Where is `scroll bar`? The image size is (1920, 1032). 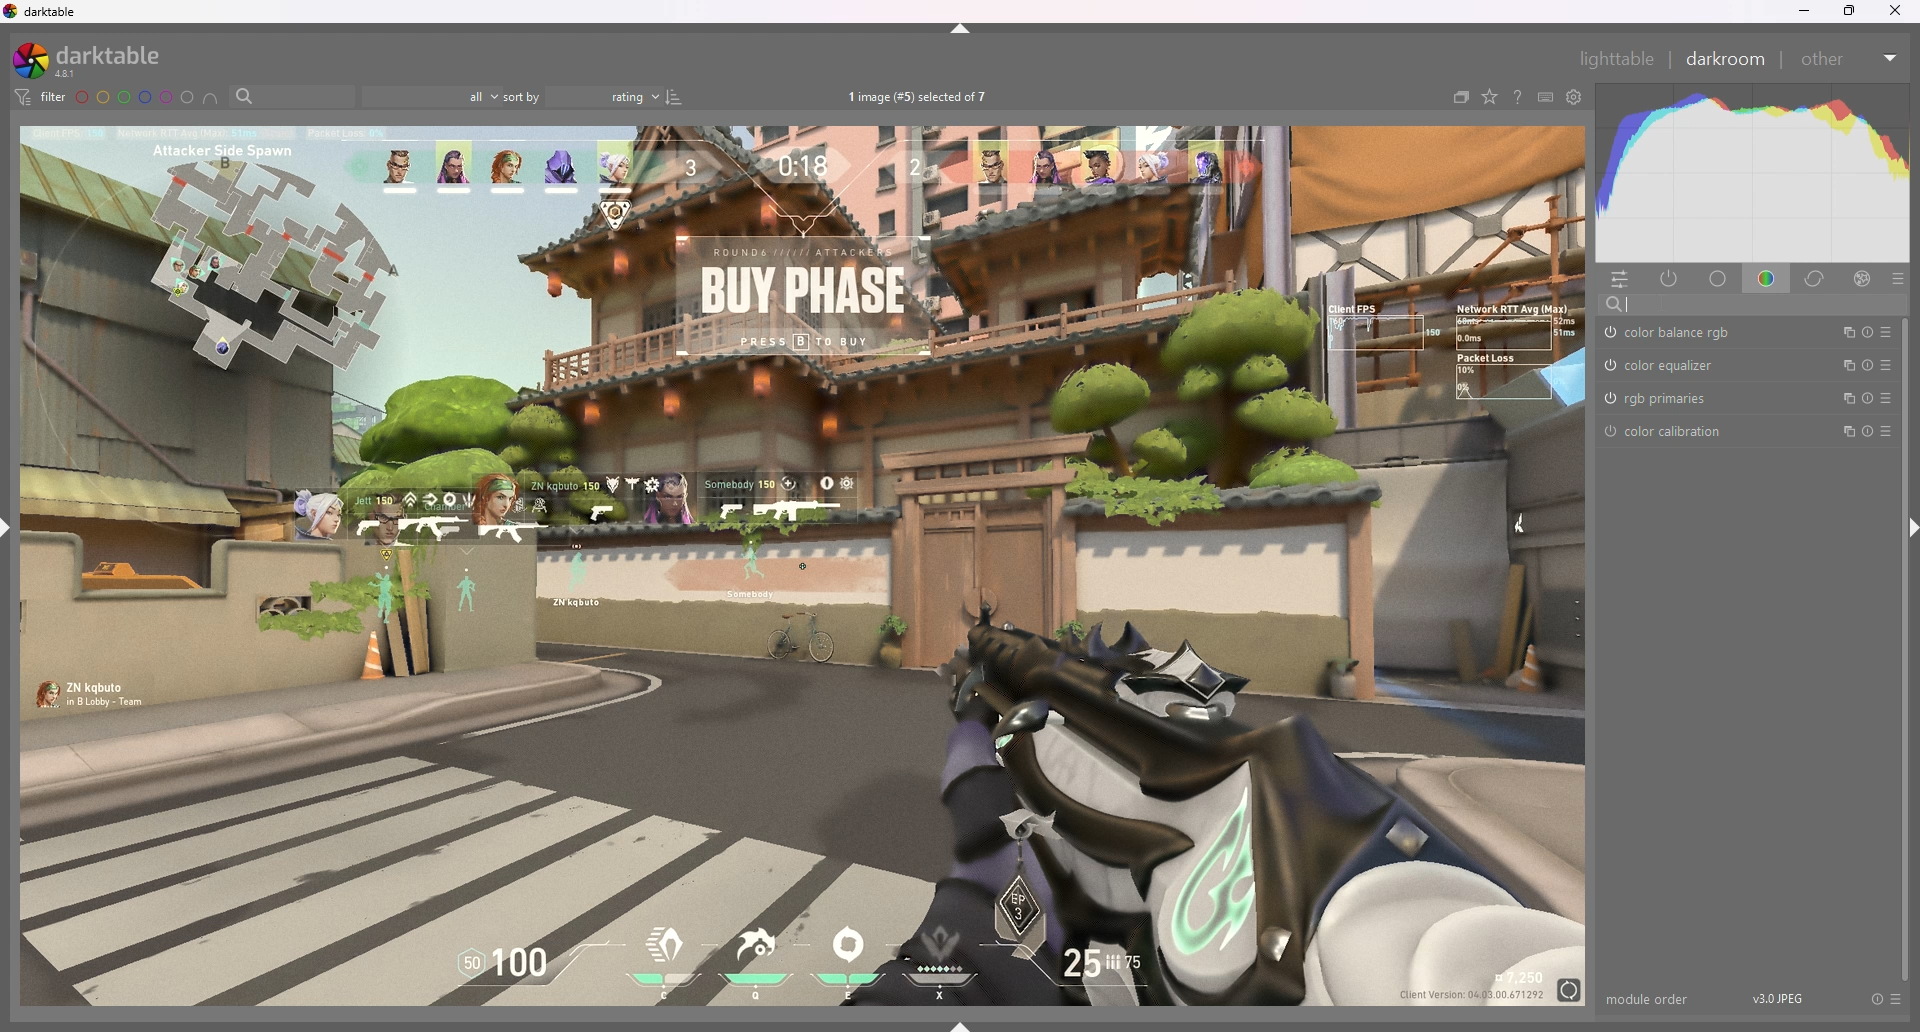
scroll bar is located at coordinates (1908, 652).